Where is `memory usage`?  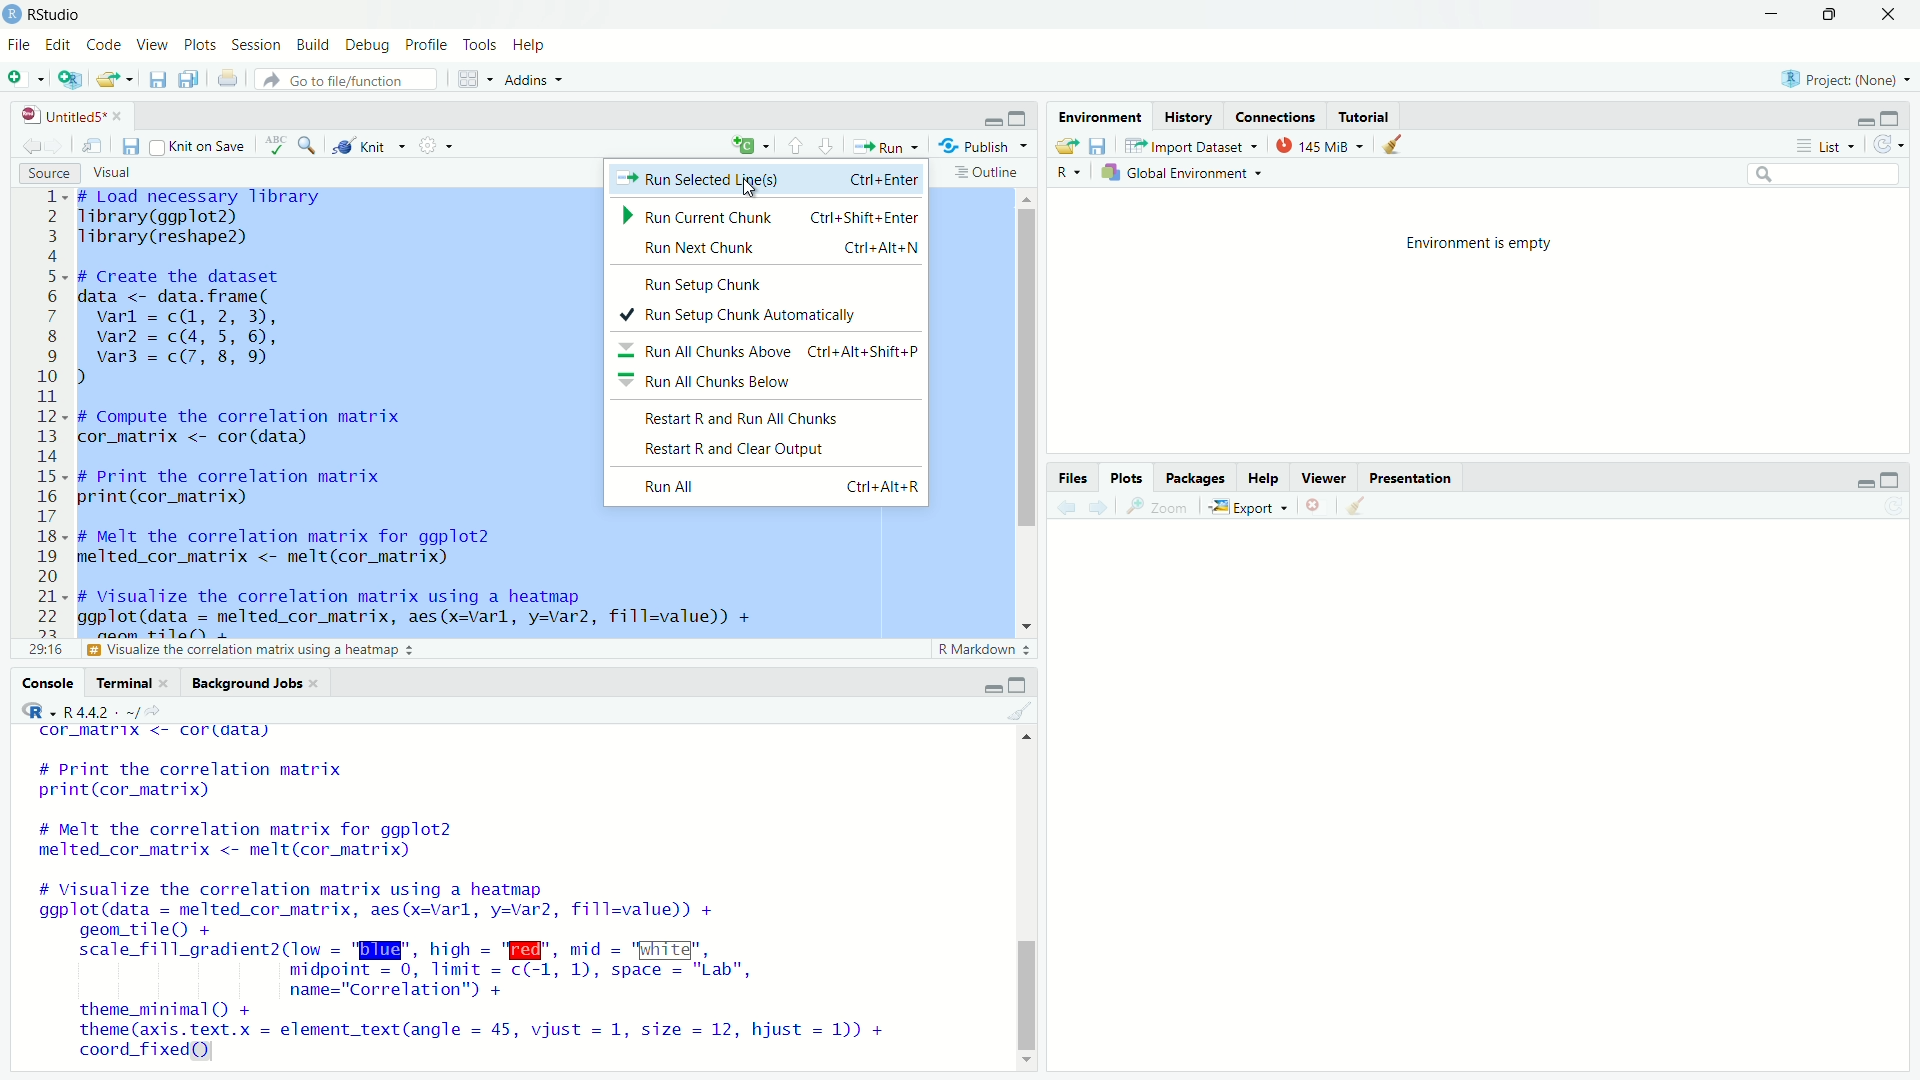
memory usage is located at coordinates (1318, 145).